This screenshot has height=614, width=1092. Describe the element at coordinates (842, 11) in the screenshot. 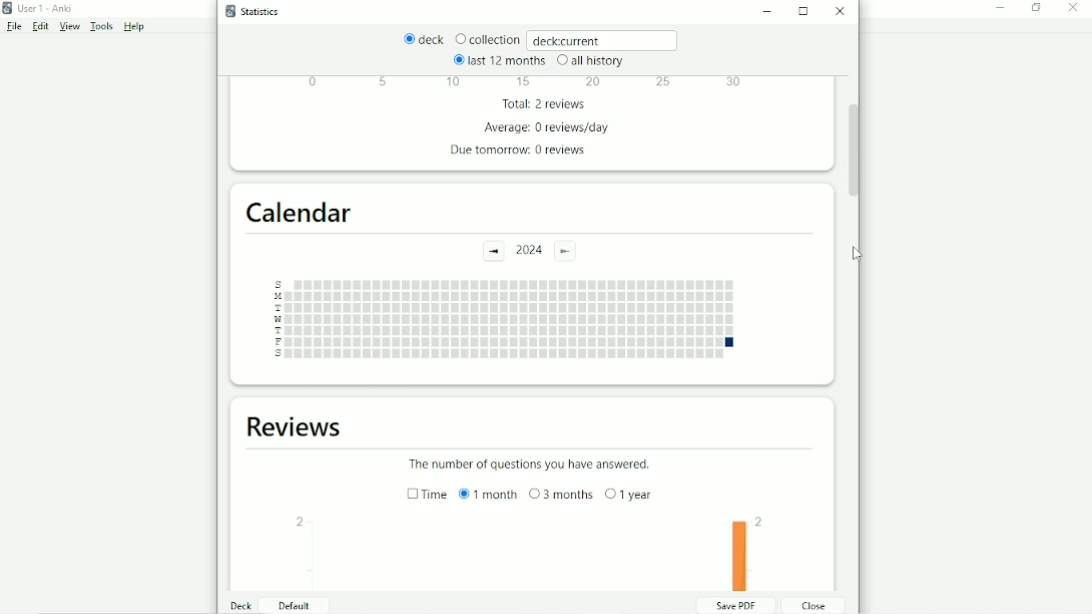

I see `Close` at that location.